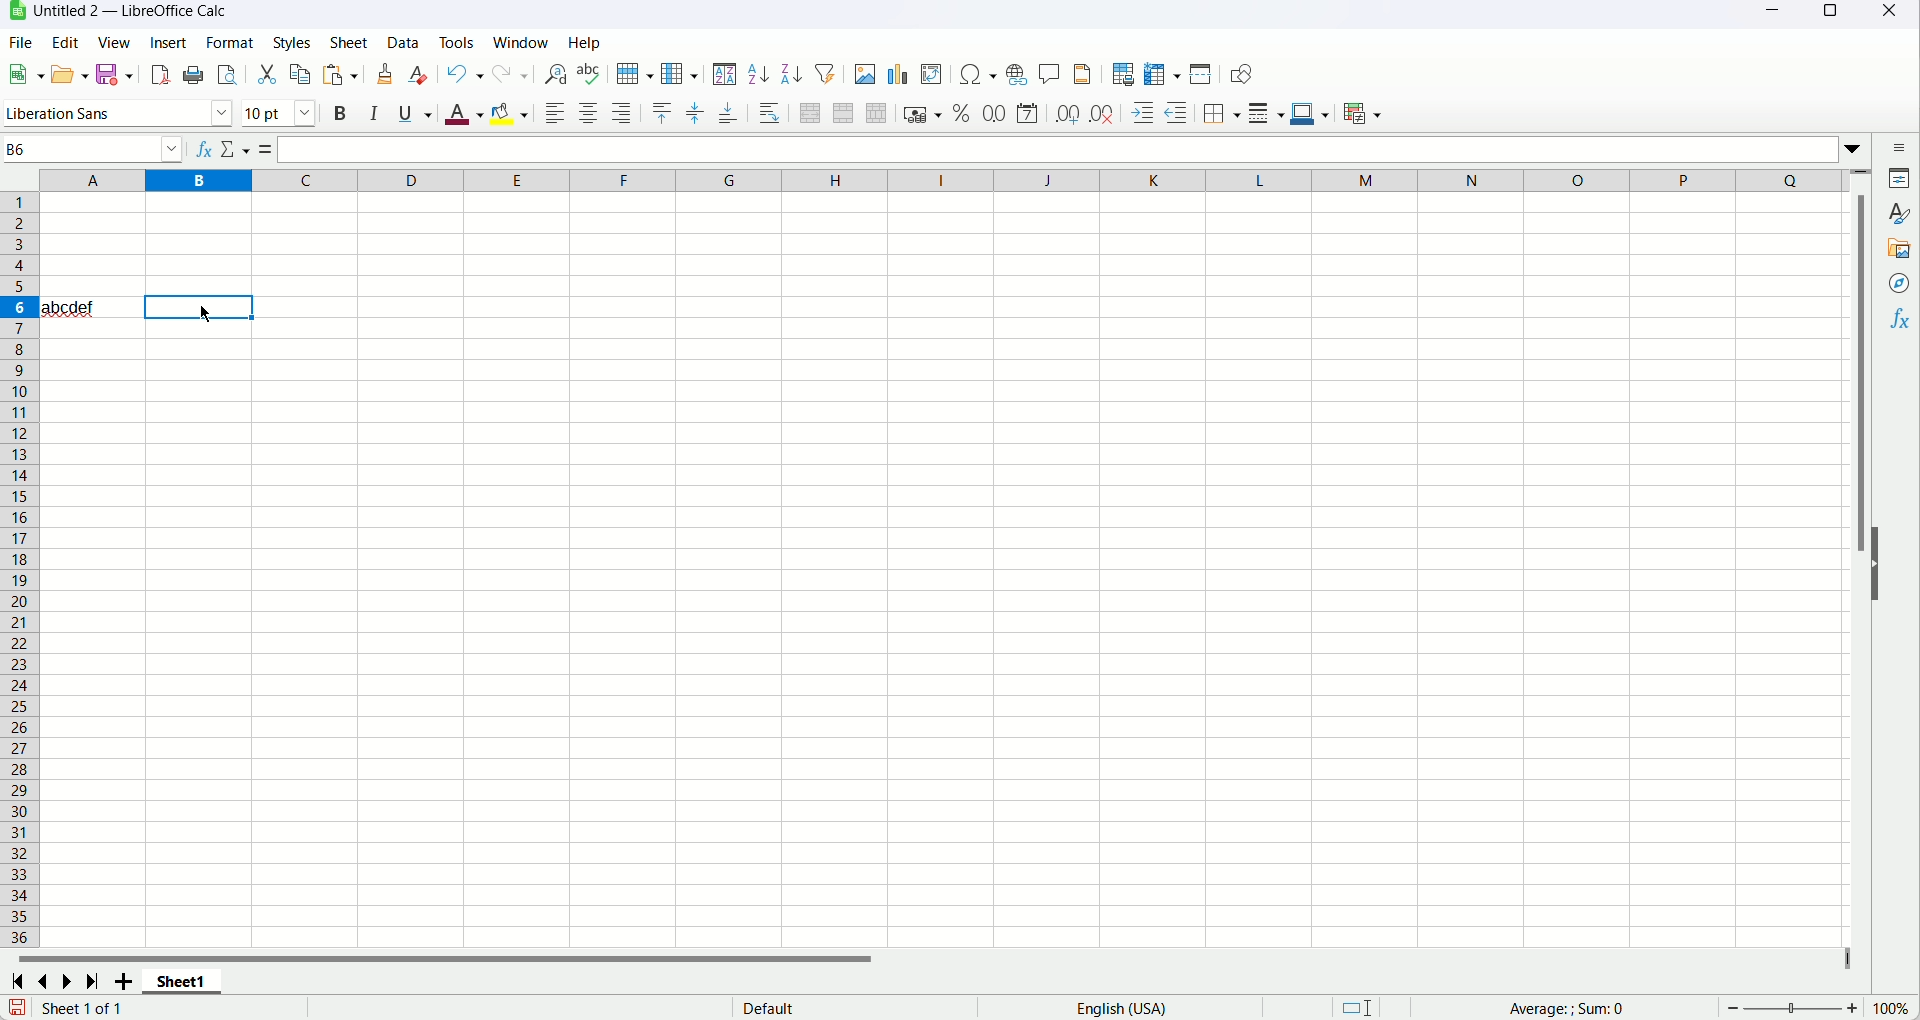  What do you see at coordinates (632, 73) in the screenshot?
I see `row` at bounding box center [632, 73].